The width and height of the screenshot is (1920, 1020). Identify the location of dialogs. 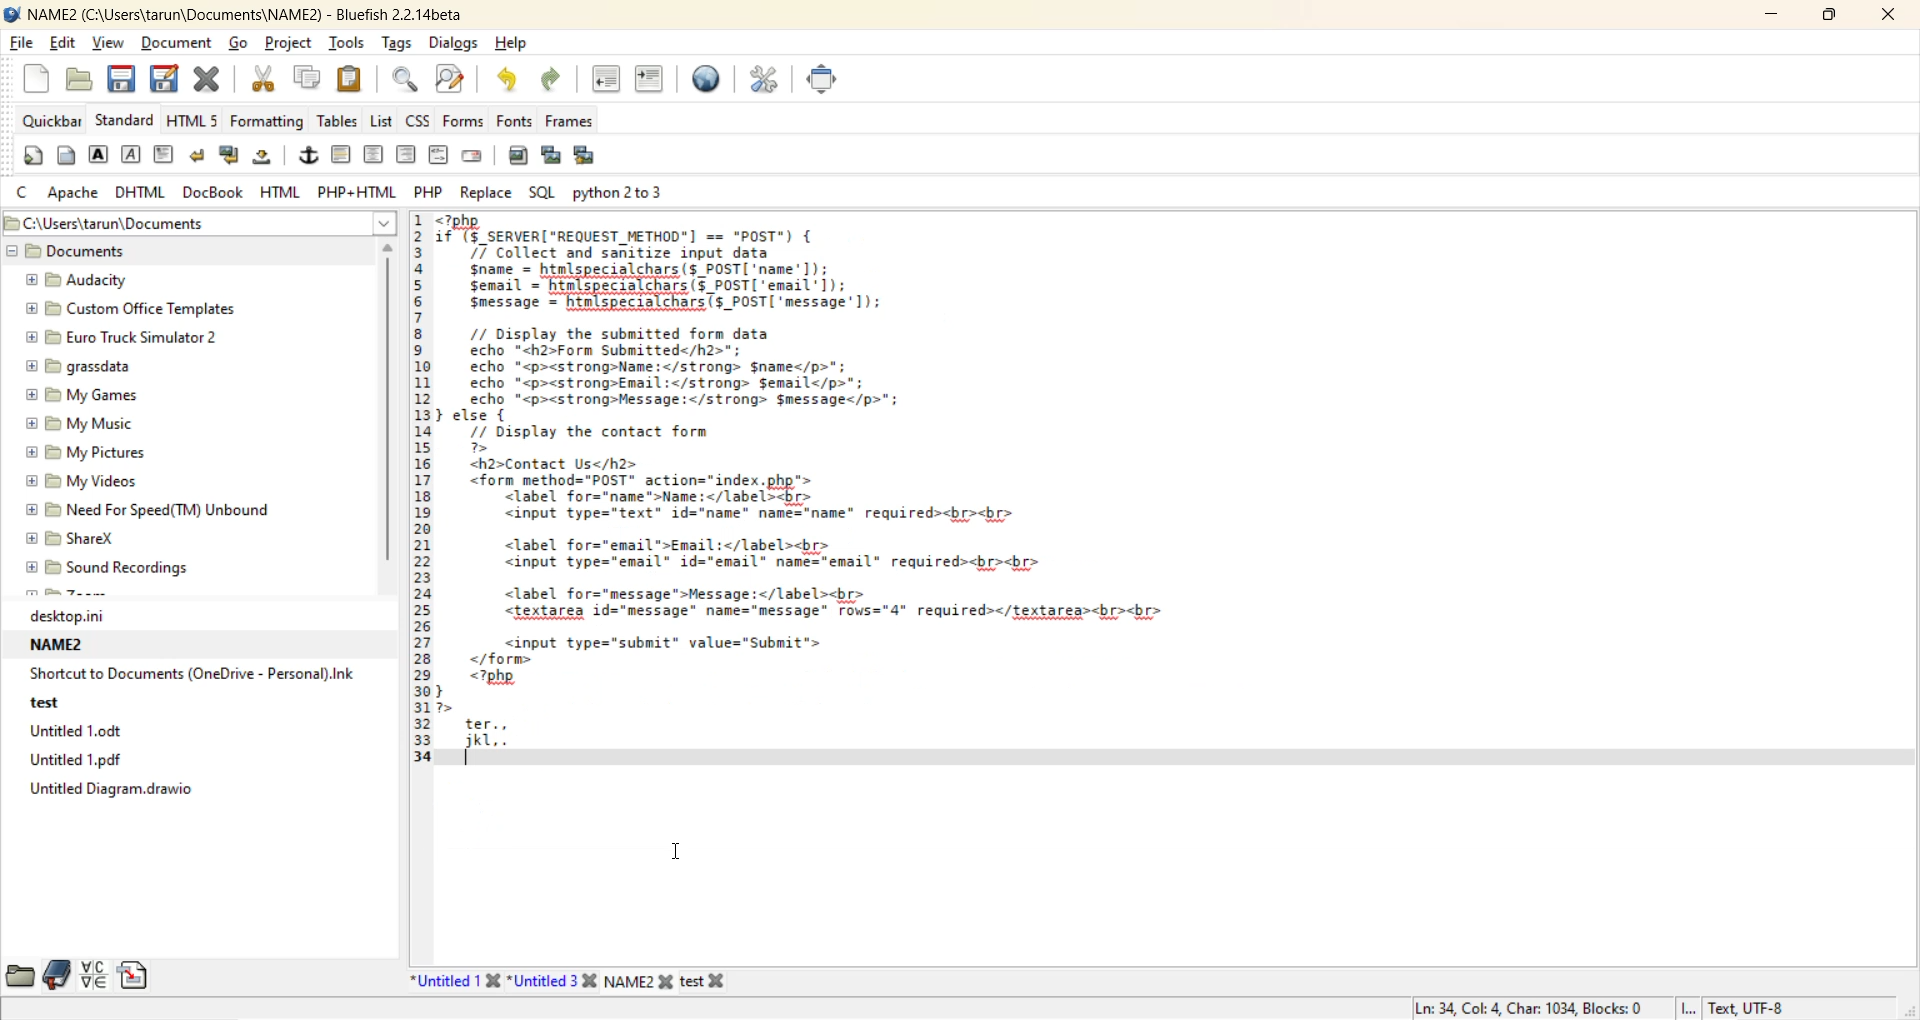
(454, 43).